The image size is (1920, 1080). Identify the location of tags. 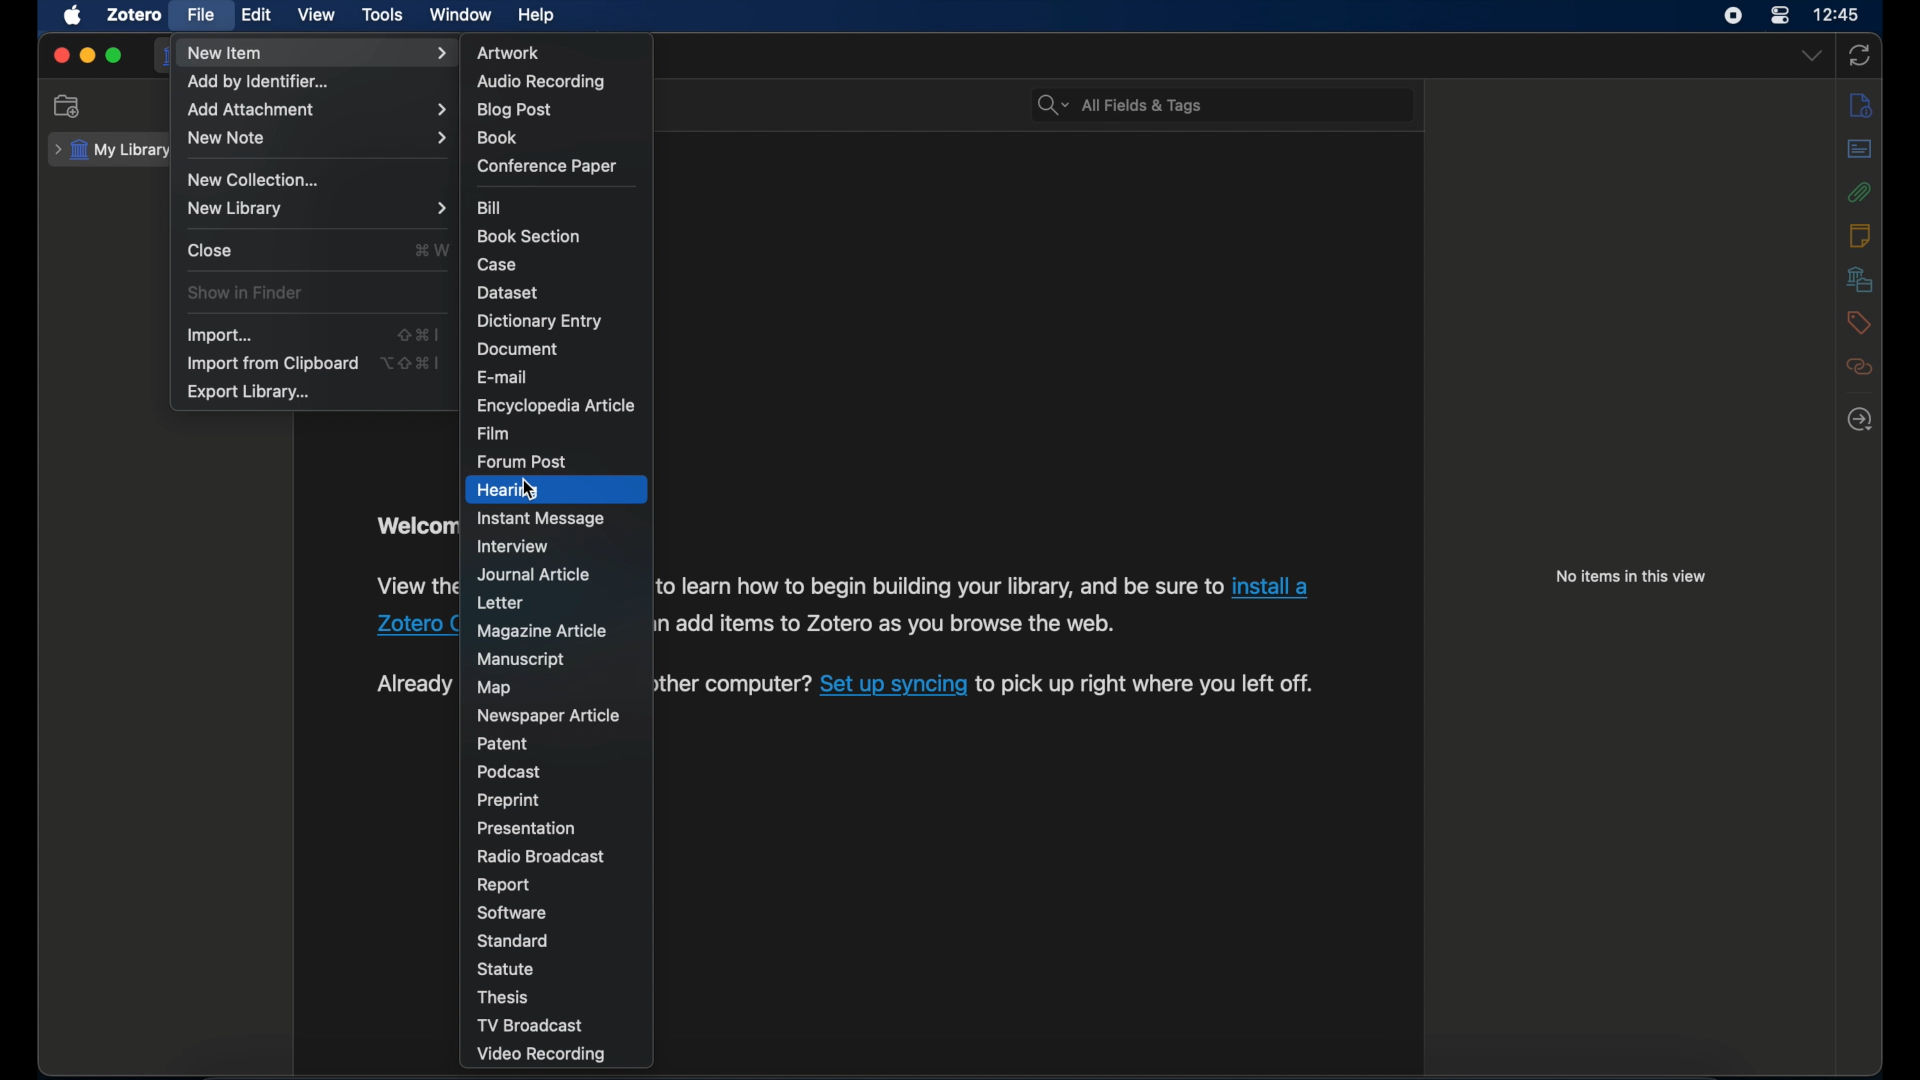
(1860, 323).